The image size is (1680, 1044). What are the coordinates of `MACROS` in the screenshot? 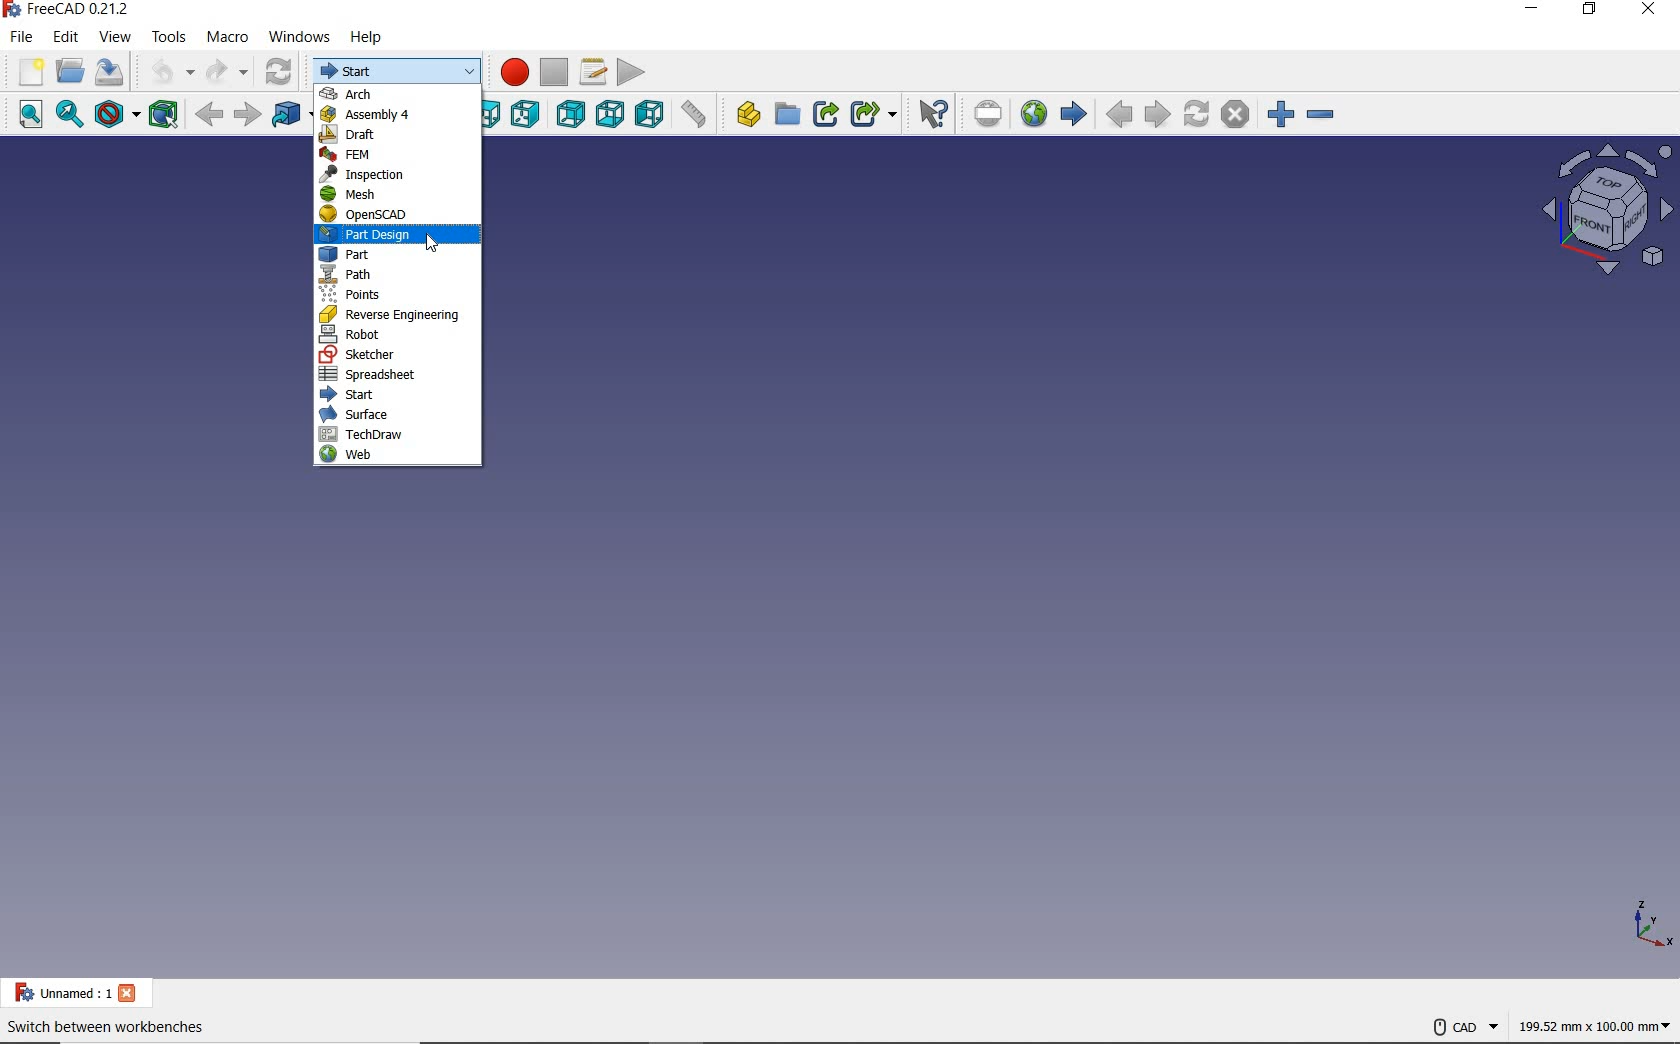 It's located at (592, 72).